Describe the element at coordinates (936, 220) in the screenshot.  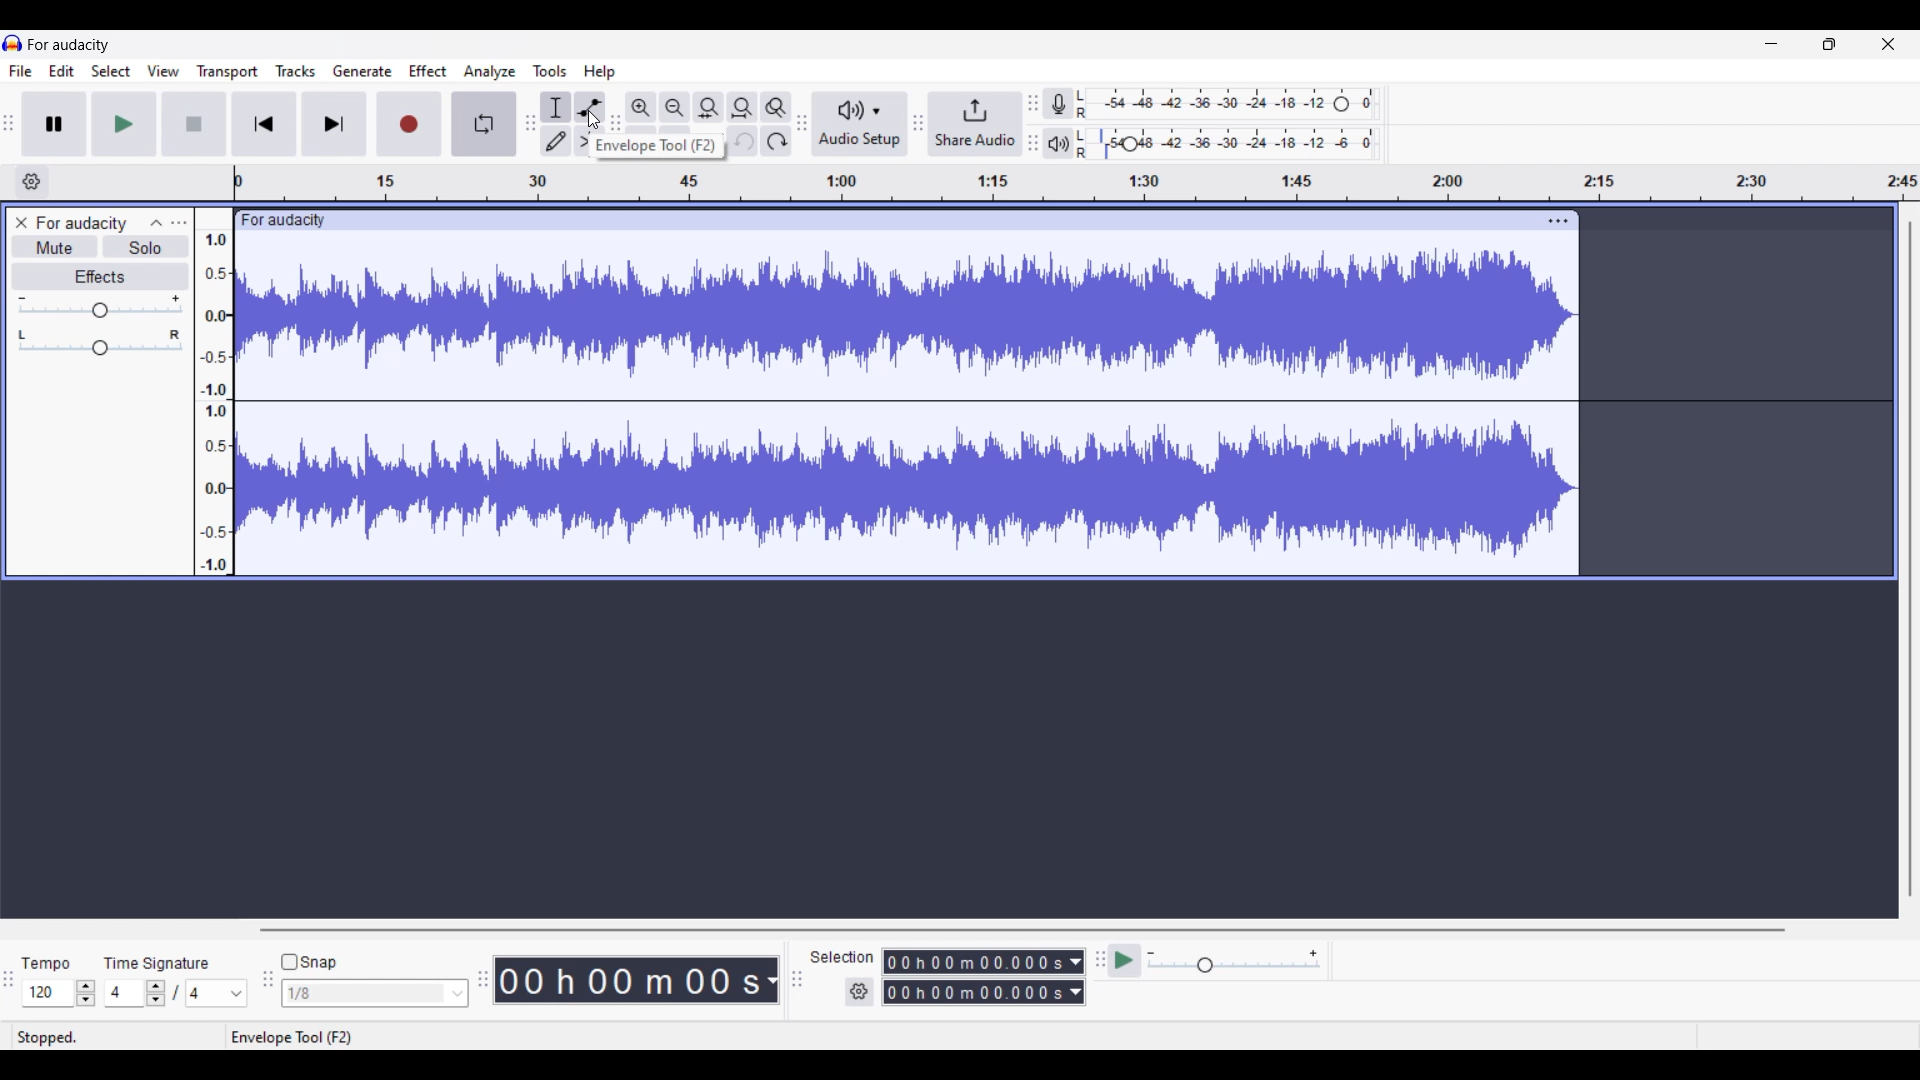
I see `click to move` at that location.